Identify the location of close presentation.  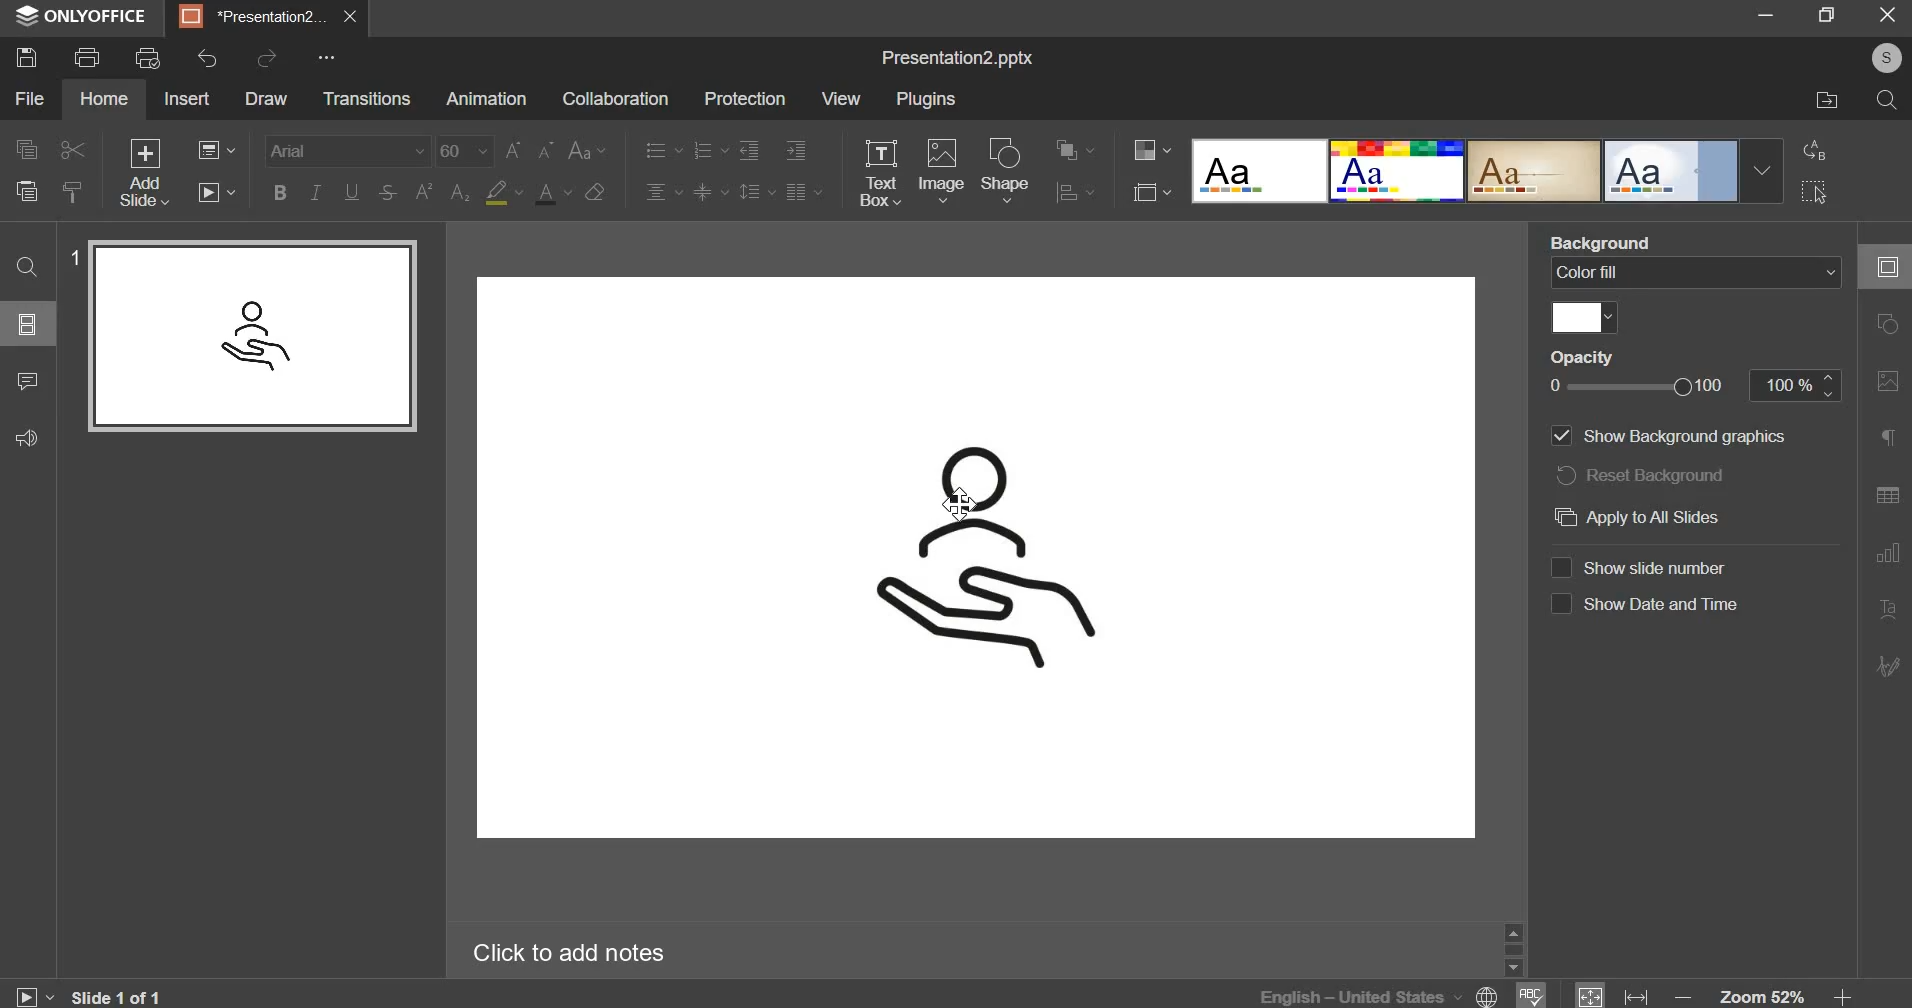
(352, 17).